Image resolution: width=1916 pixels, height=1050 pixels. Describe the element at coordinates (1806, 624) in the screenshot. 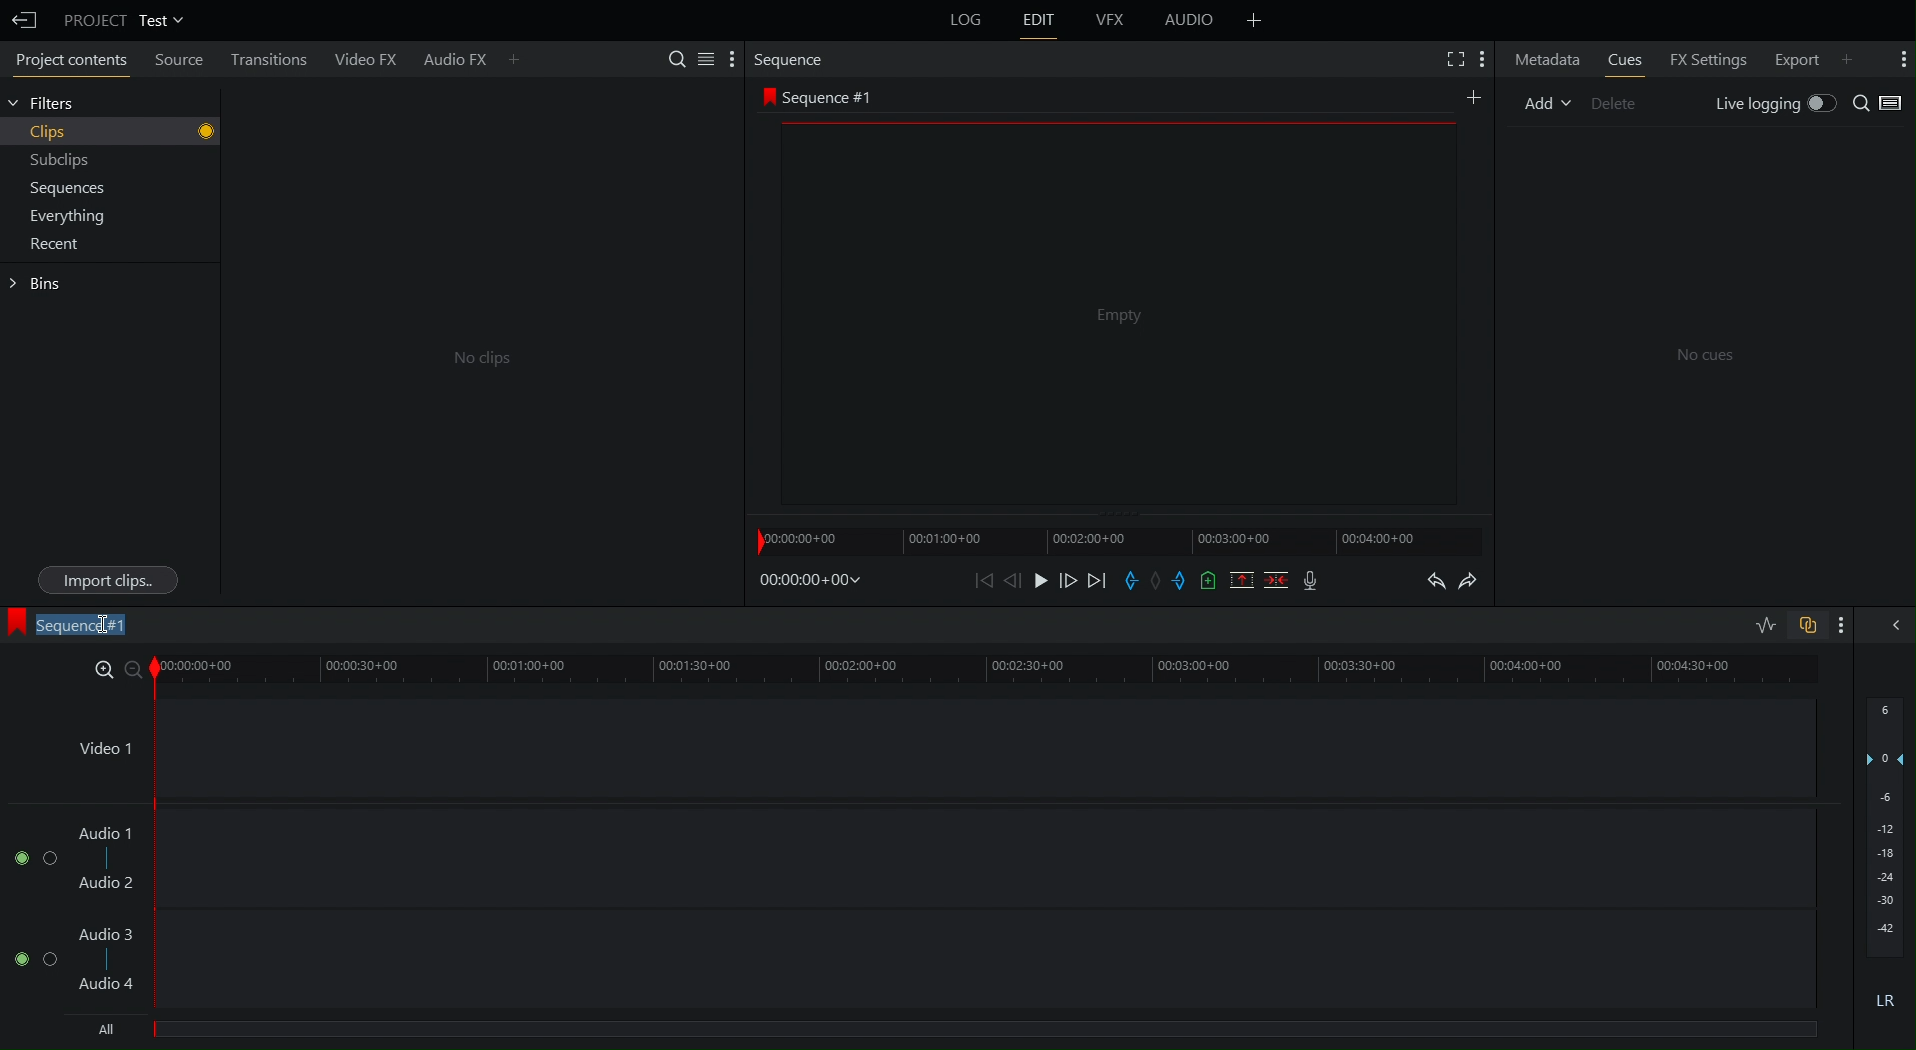

I see `Toggle auto track sync` at that location.